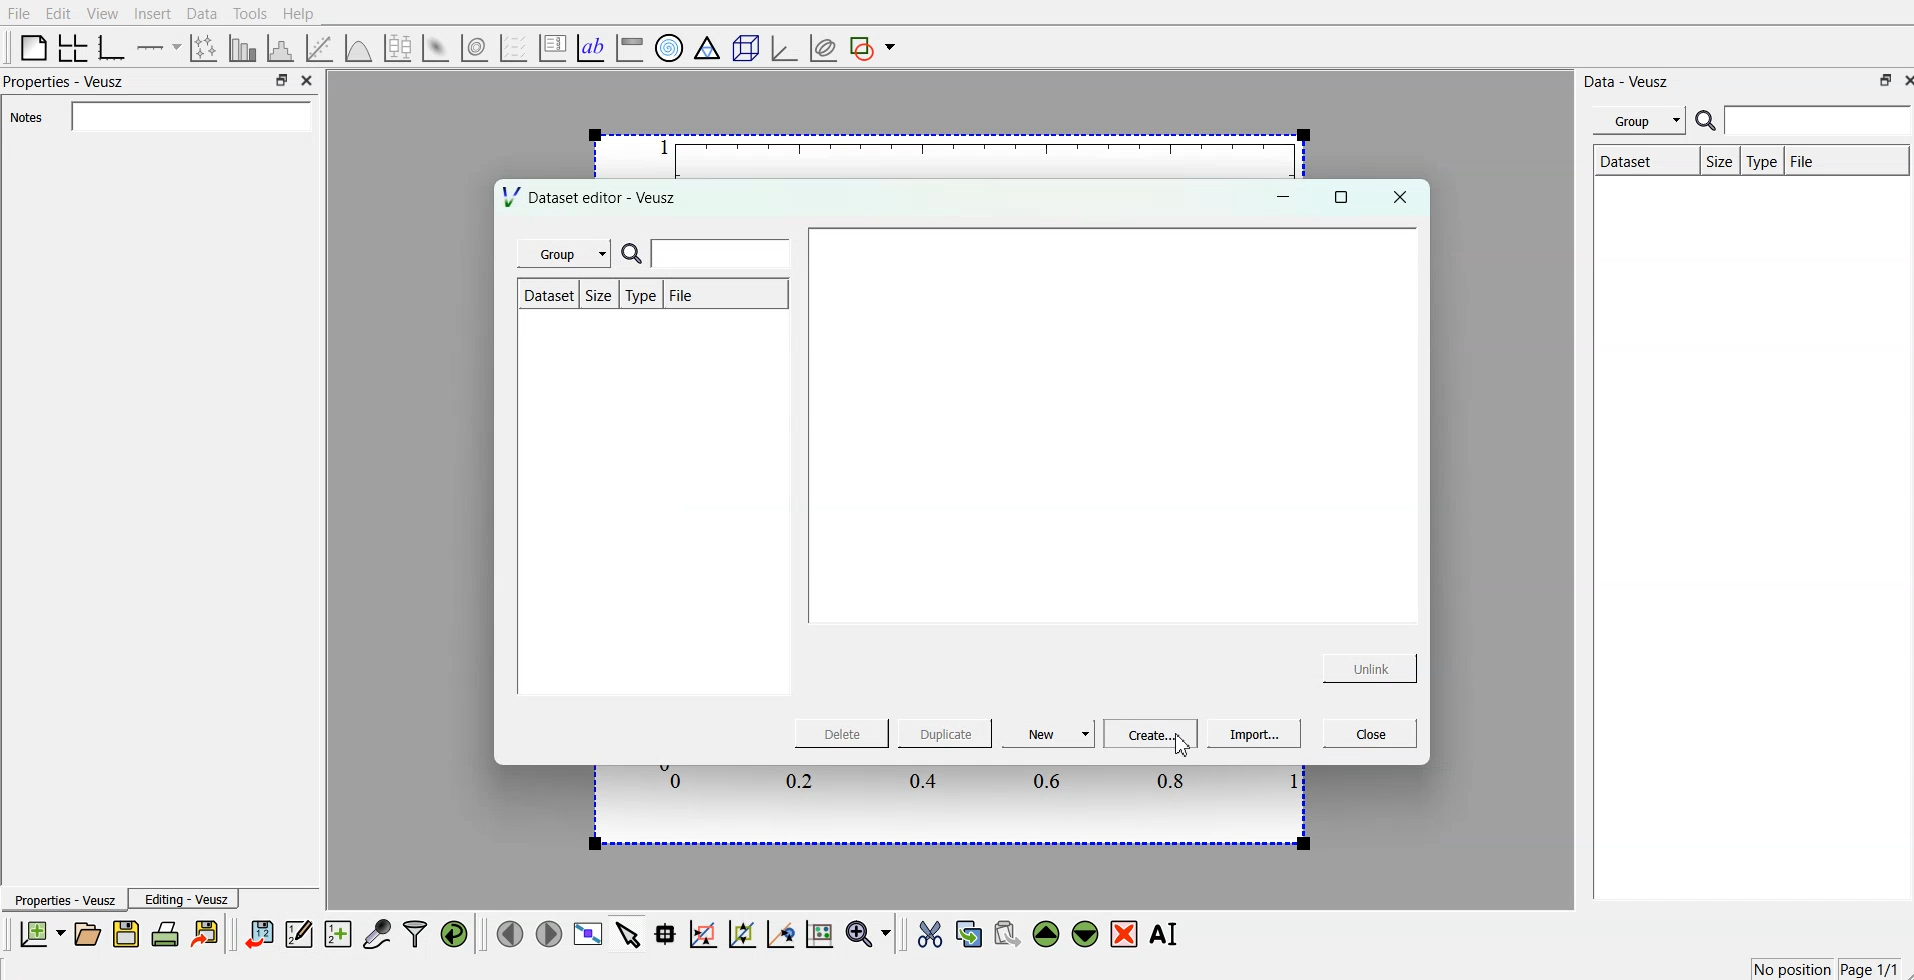 The width and height of the screenshot is (1914, 980). What do you see at coordinates (160, 46) in the screenshot?
I see `Add an axis` at bounding box center [160, 46].